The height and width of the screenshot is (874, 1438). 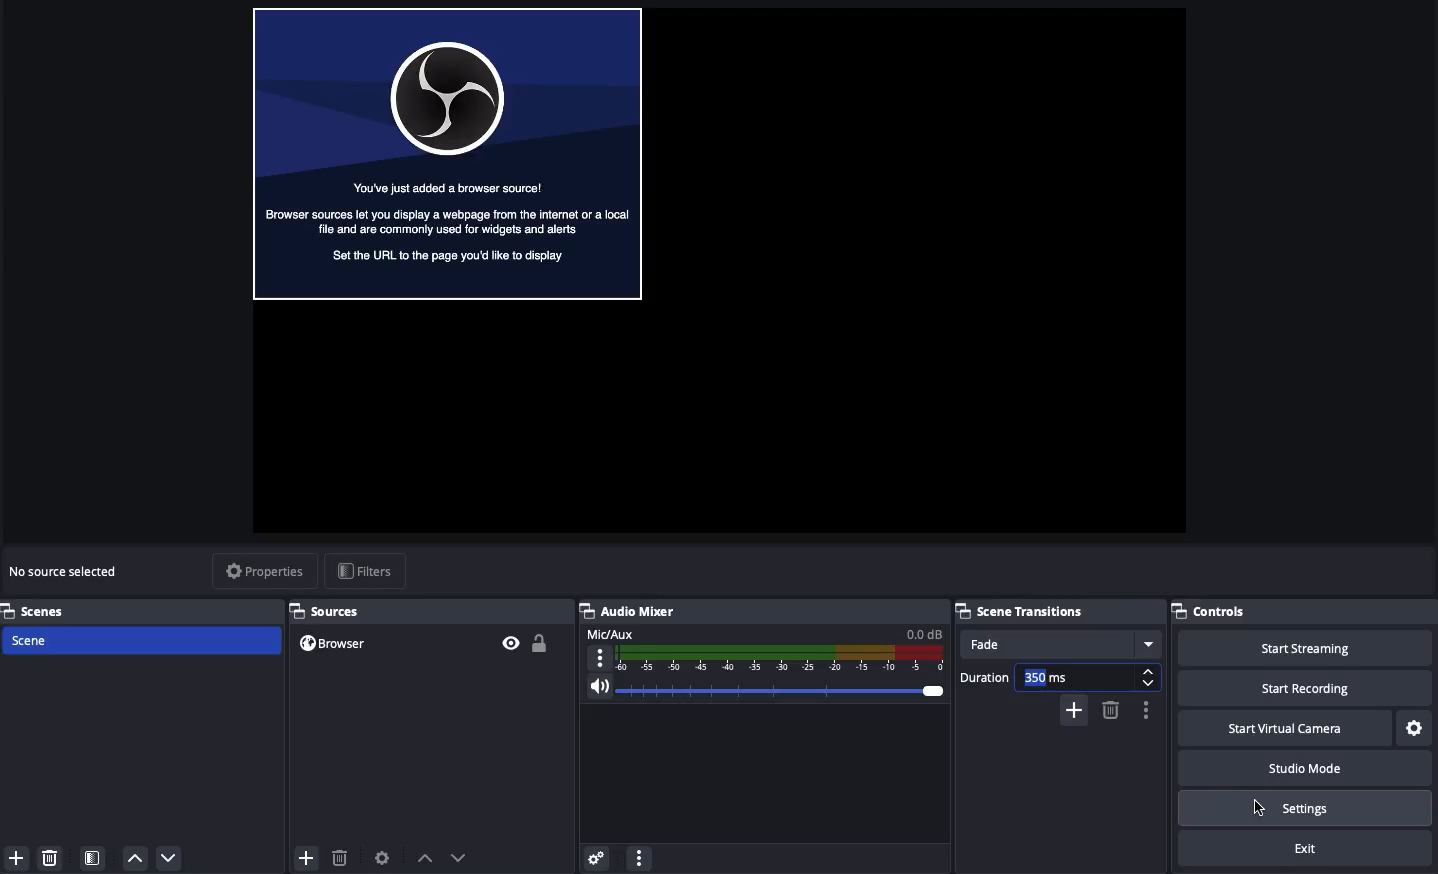 What do you see at coordinates (424, 858) in the screenshot?
I see `Move up` at bounding box center [424, 858].